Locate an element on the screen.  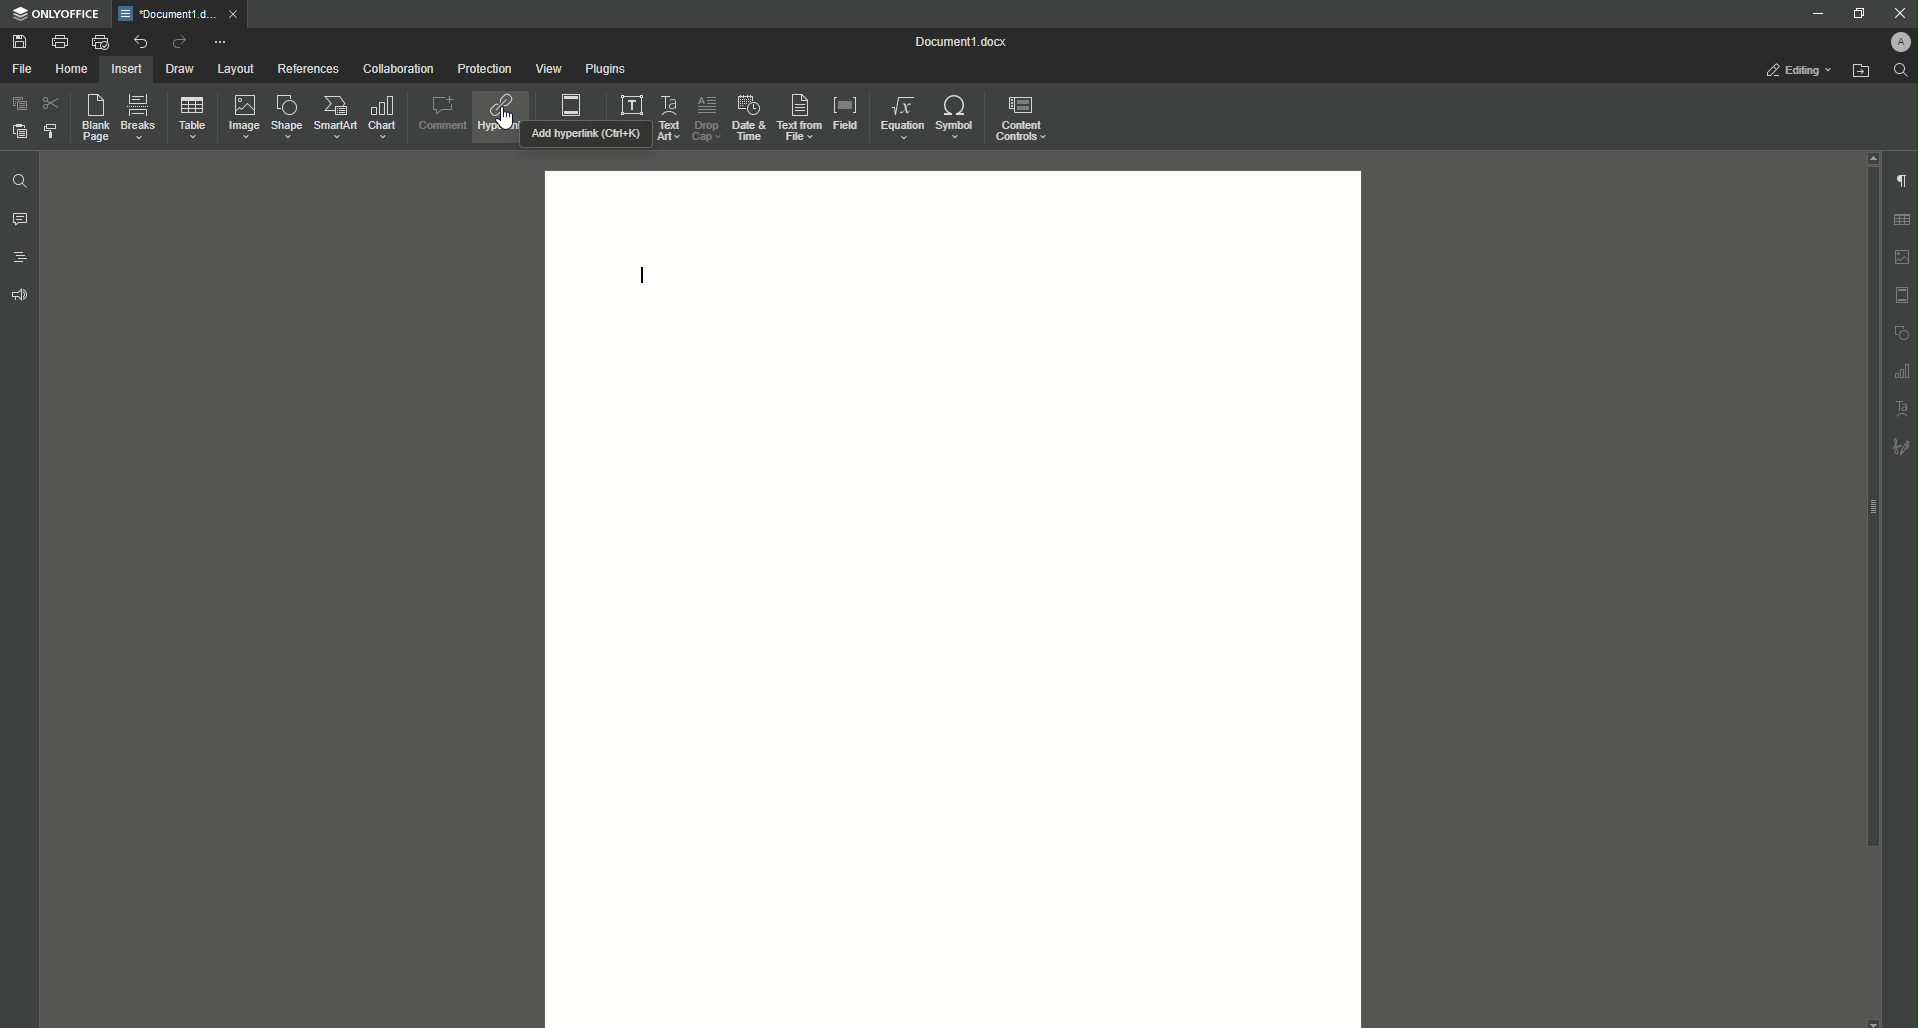
More Options is located at coordinates (222, 43).